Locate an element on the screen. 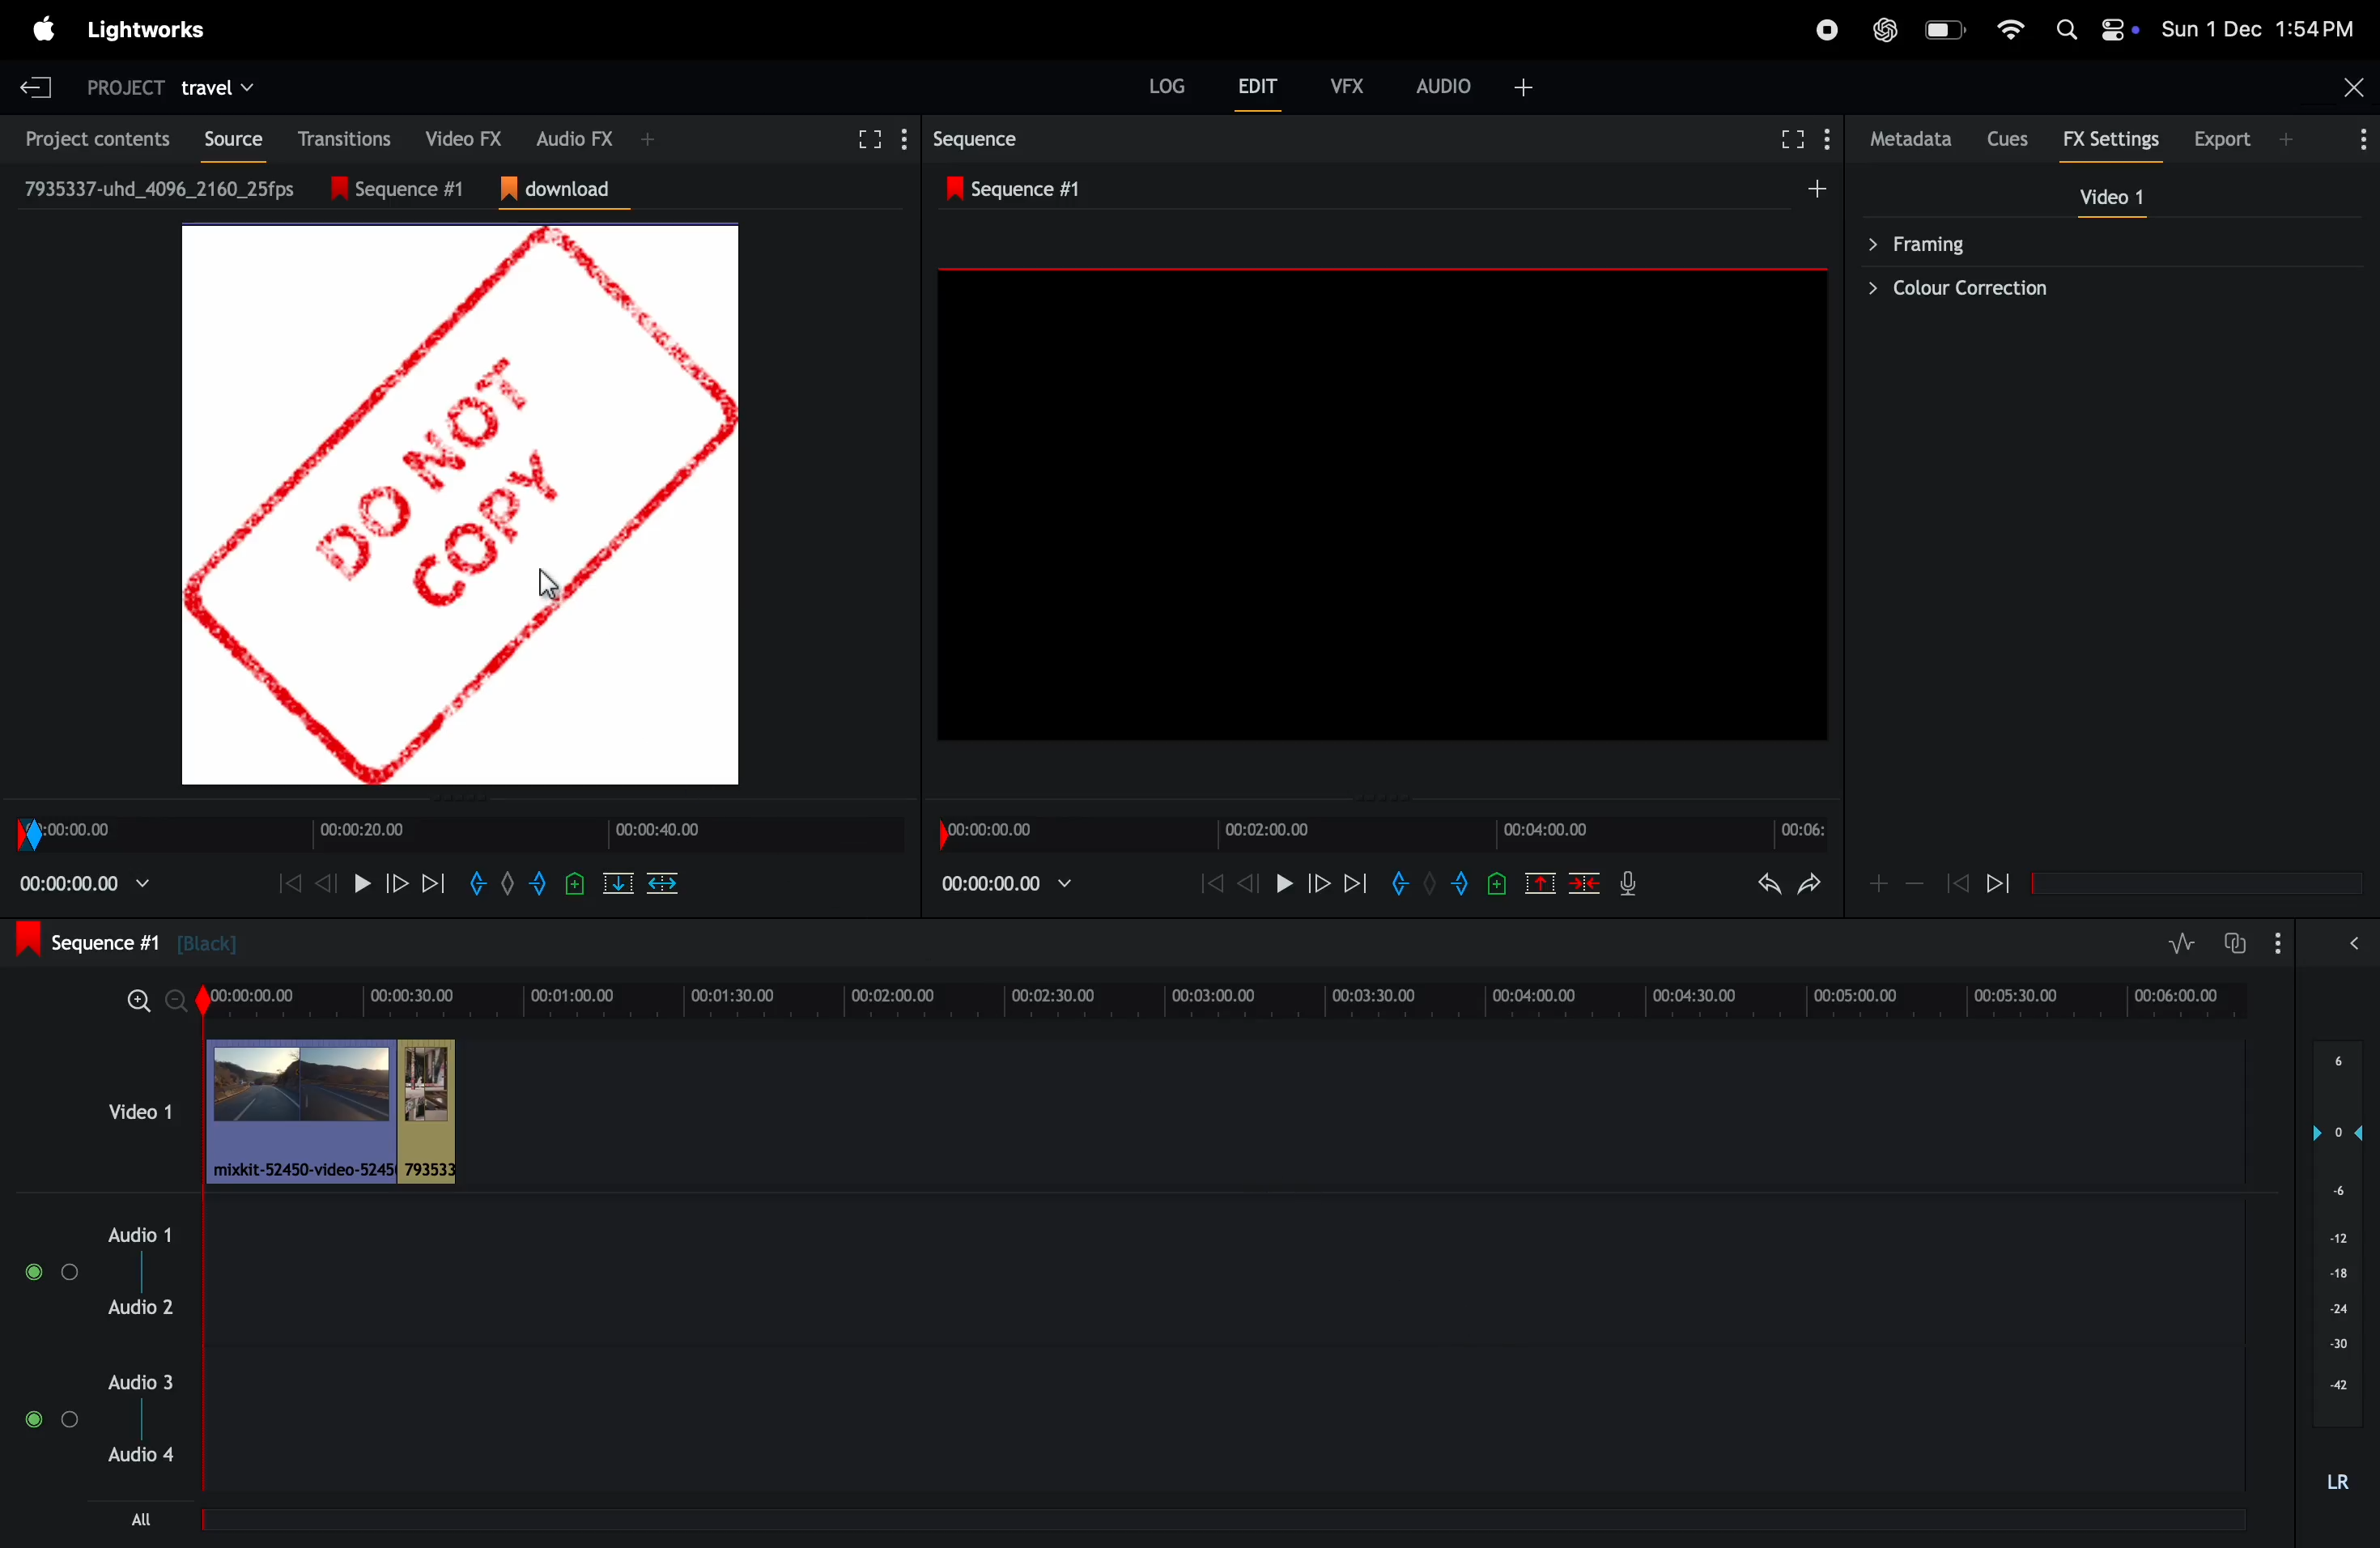  sequence #1 is located at coordinates (410, 189).